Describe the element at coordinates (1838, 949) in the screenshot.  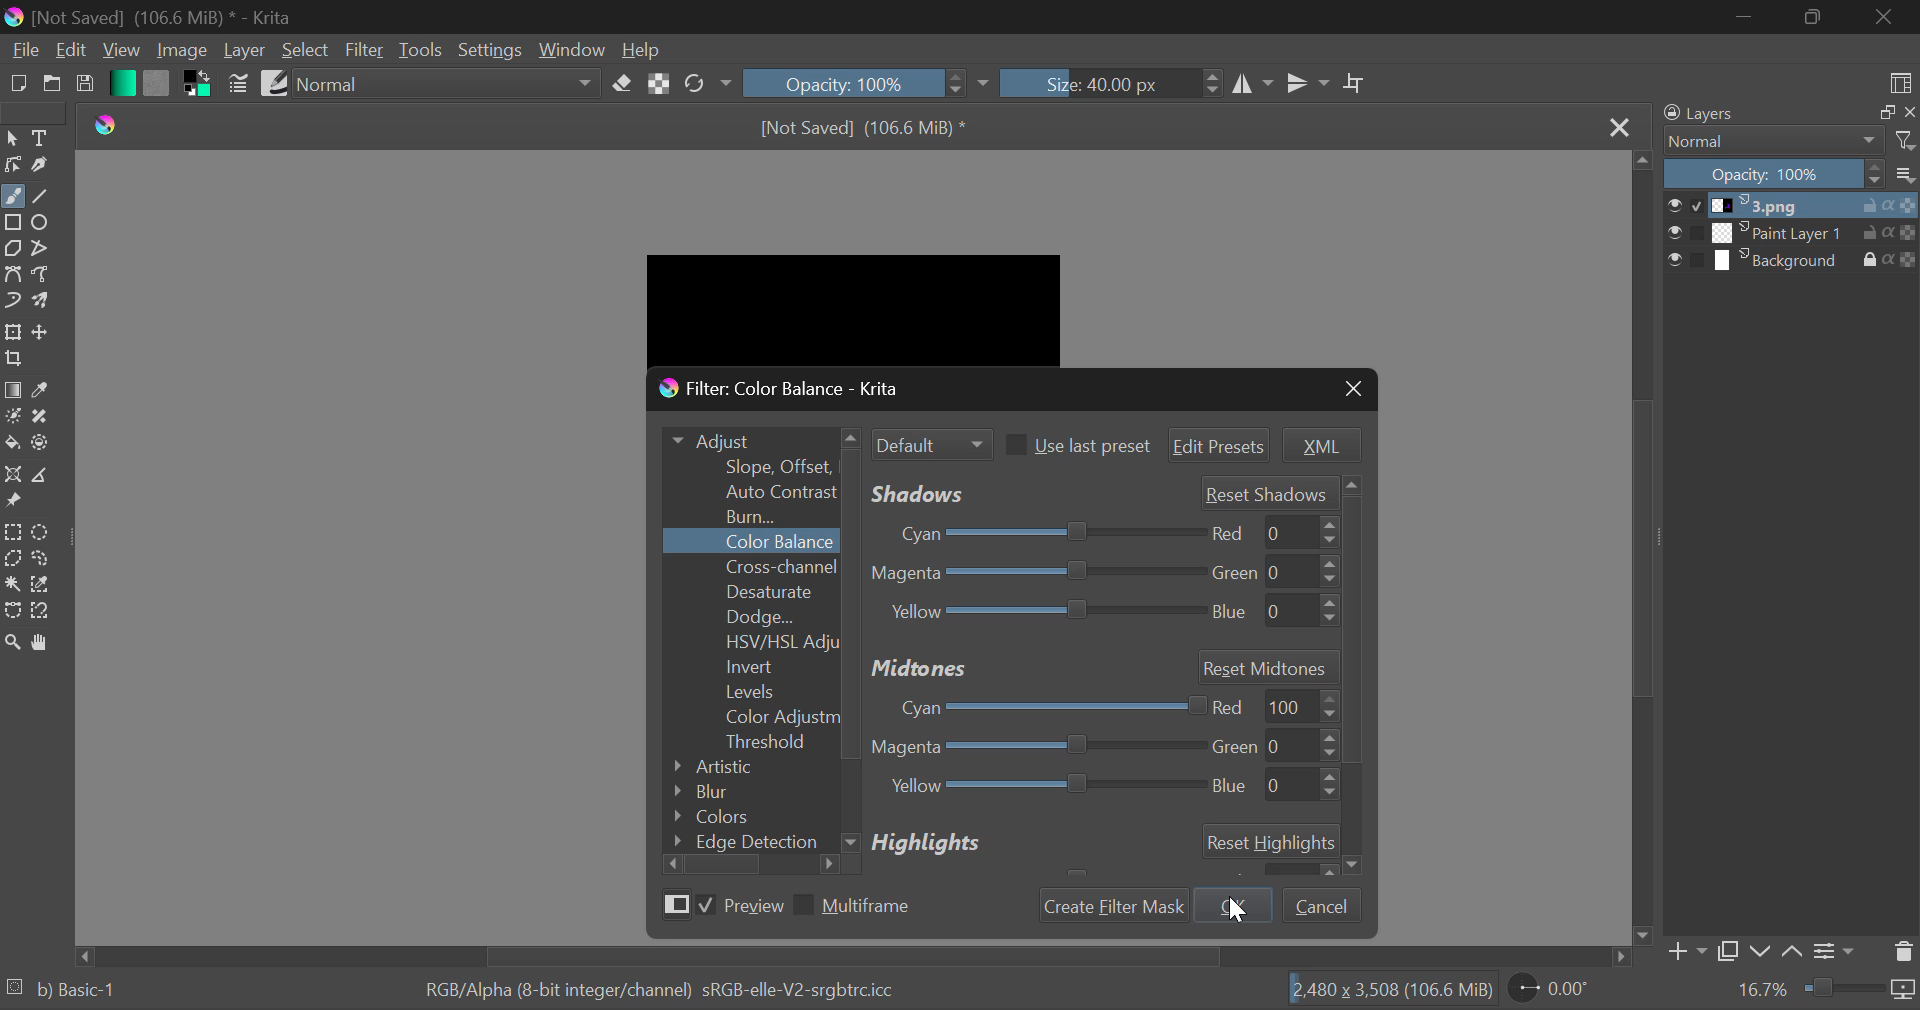
I see `Settings` at that location.